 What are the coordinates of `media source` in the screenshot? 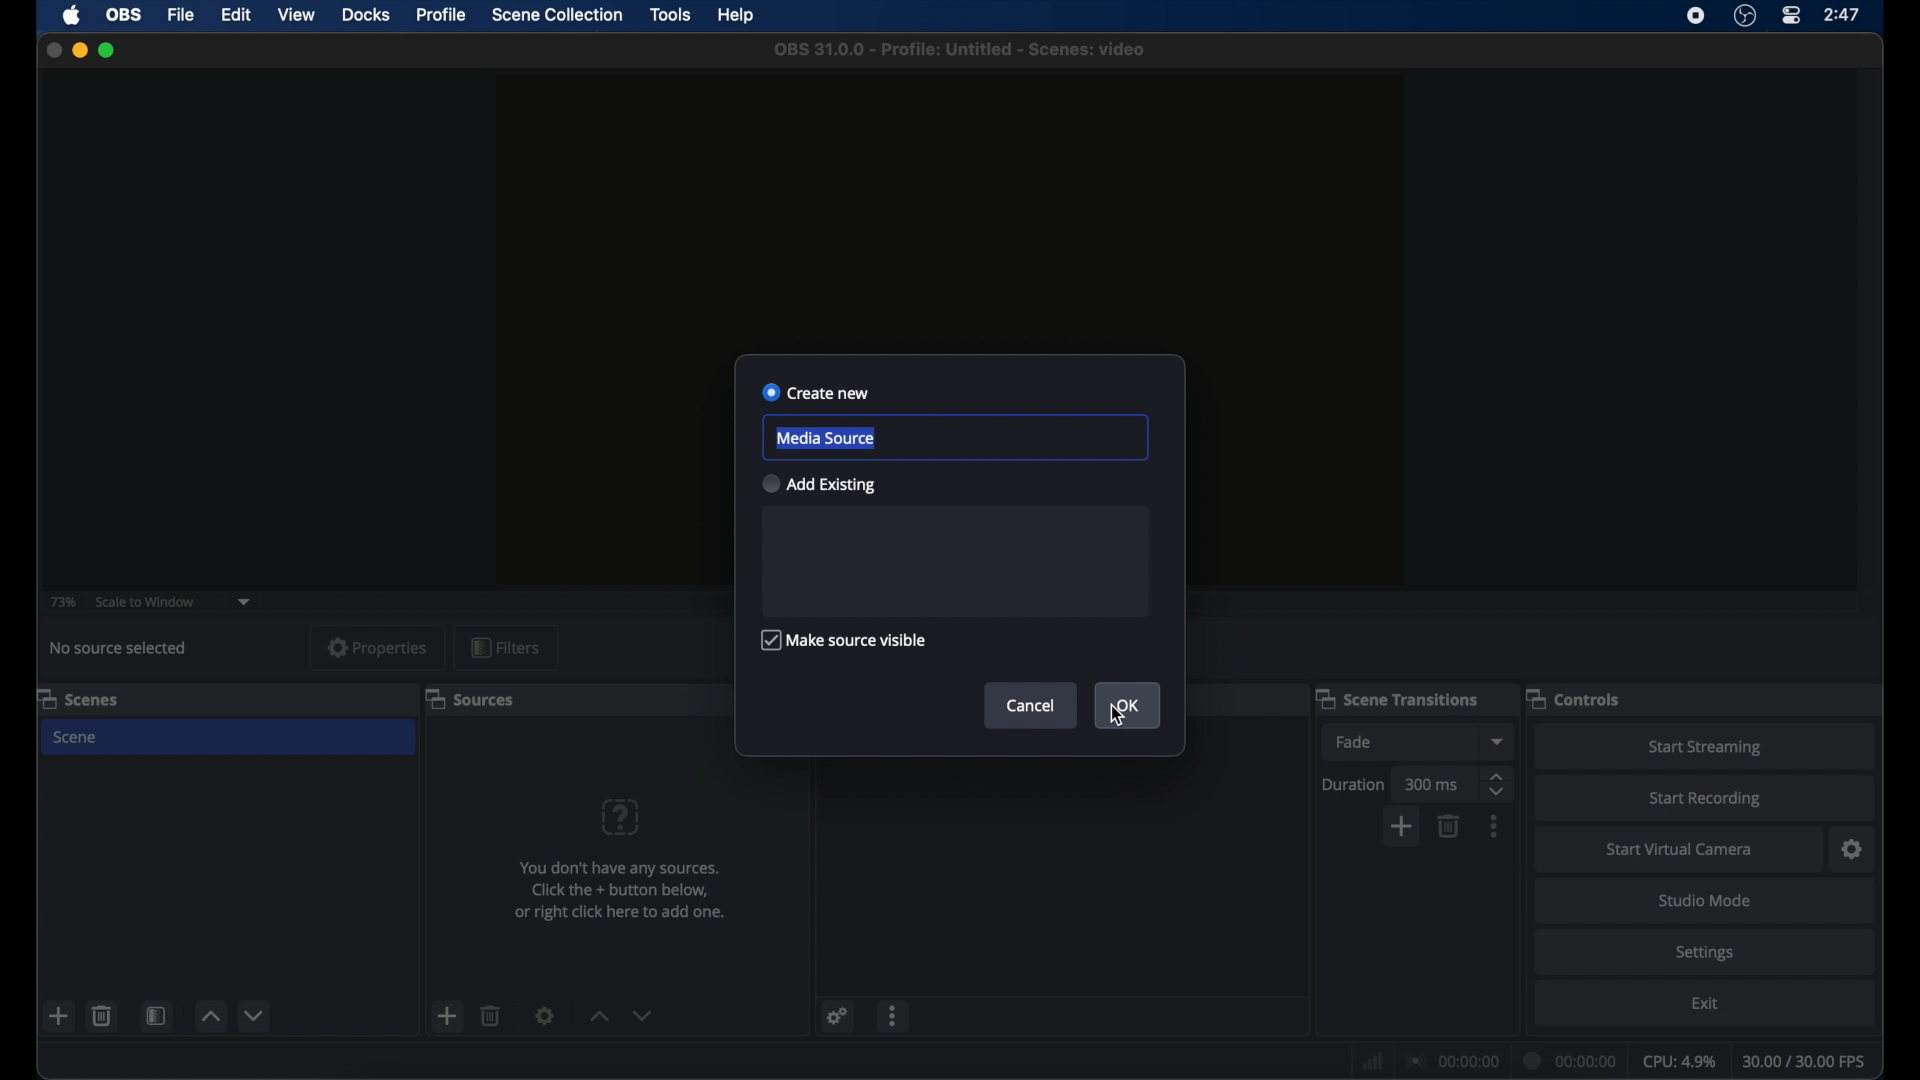 It's located at (826, 438).